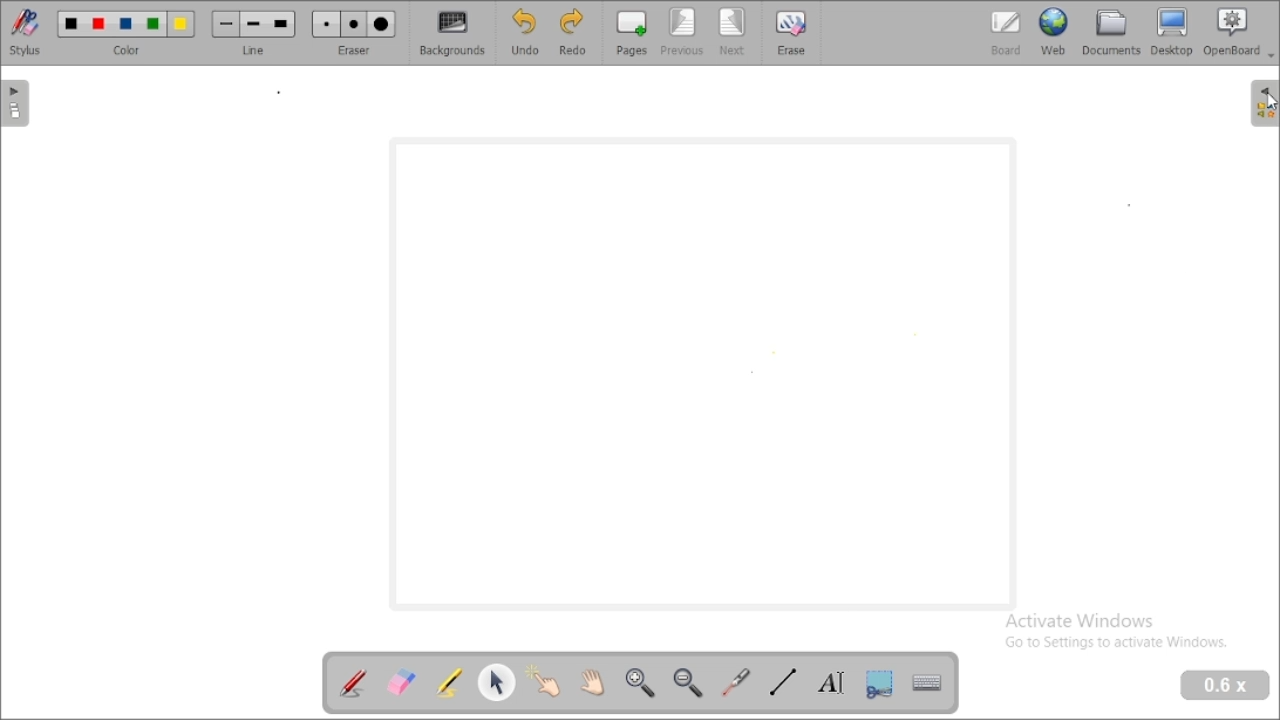 Image resolution: width=1280 pixels, height=720 pixels. I want to click on scroll page, so click(593, 680).